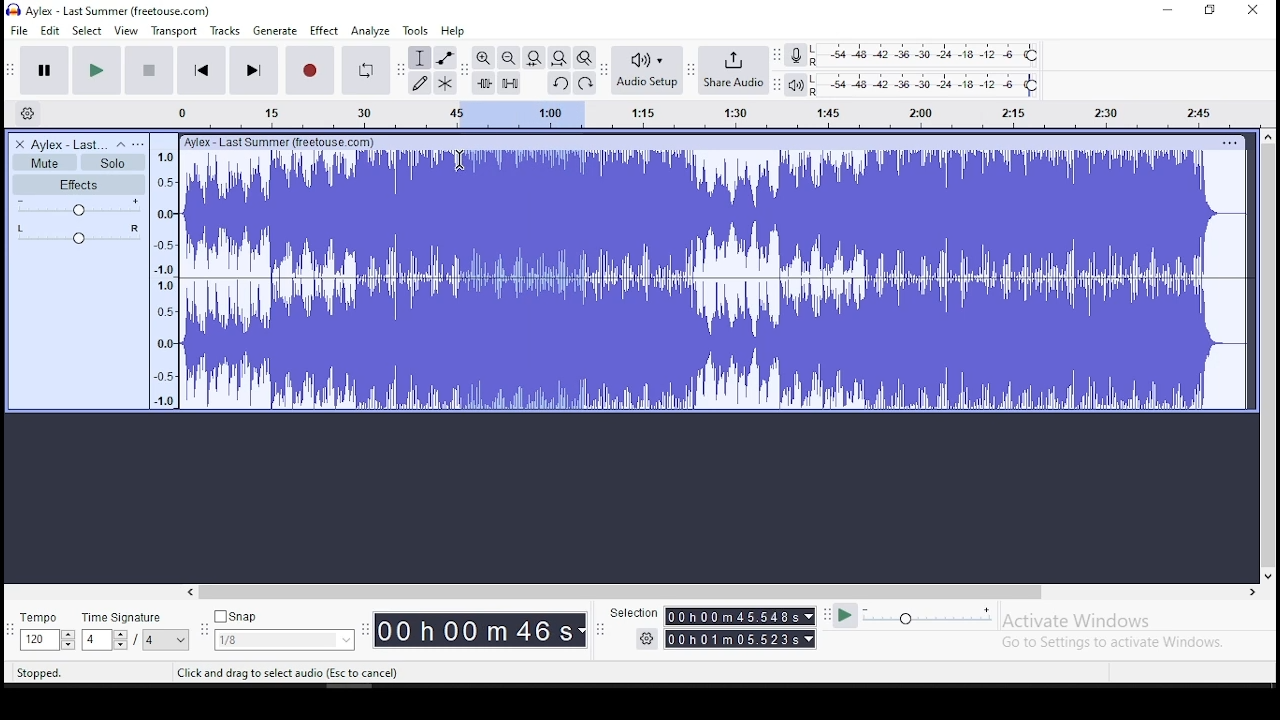 Image resolution: width=1280 pixels, height=720 pixels. Describe the element at coordinates (934, 85) in the screenshot. I see `playback level` at that location.